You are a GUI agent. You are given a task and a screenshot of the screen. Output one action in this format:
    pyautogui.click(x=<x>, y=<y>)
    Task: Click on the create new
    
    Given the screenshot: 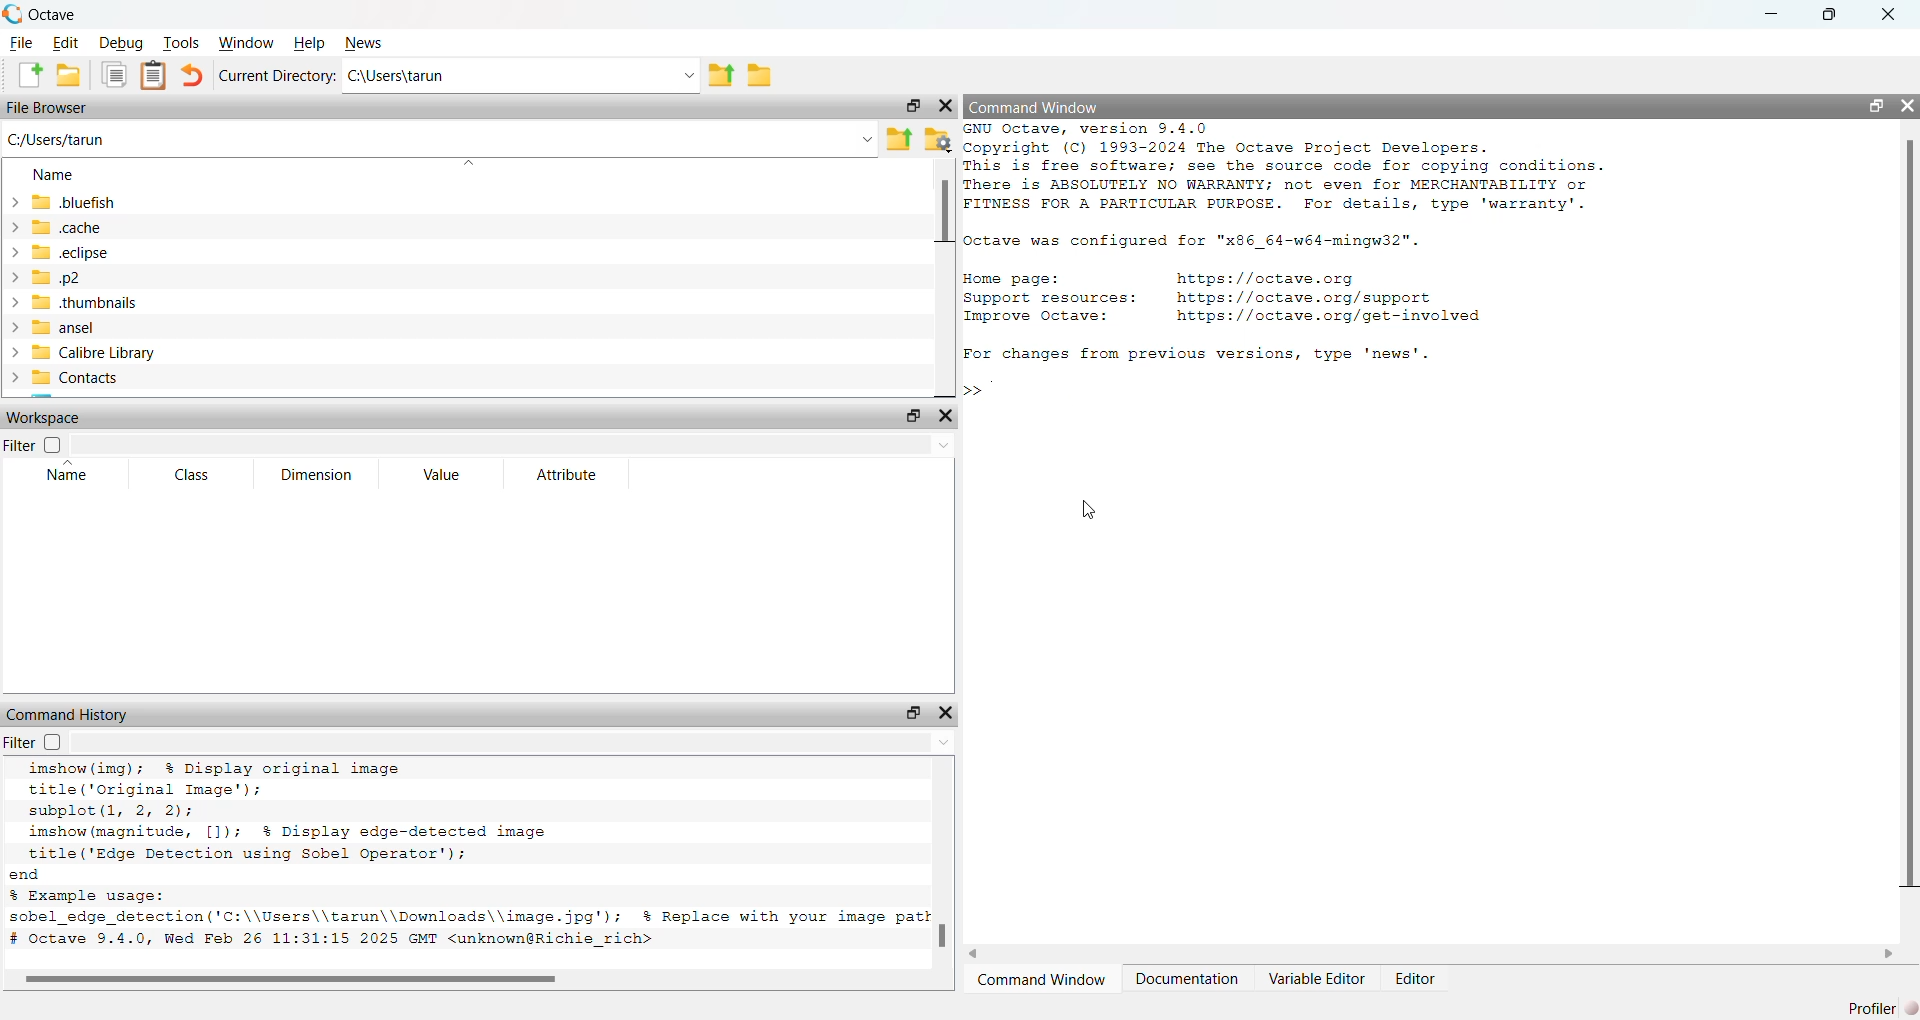 What is the action you would take?
    pyautogui.click(x=29, y=75)
    